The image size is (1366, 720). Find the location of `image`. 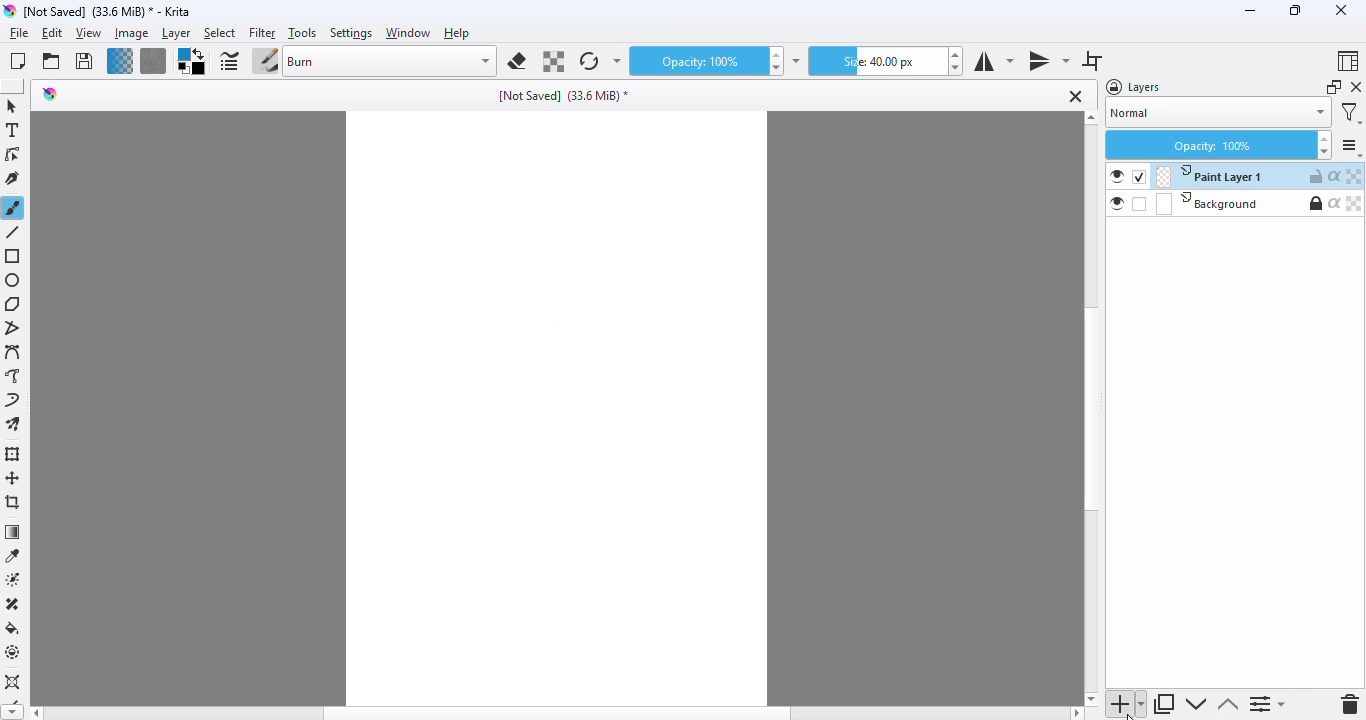

image is located at coordinates (131, 33).